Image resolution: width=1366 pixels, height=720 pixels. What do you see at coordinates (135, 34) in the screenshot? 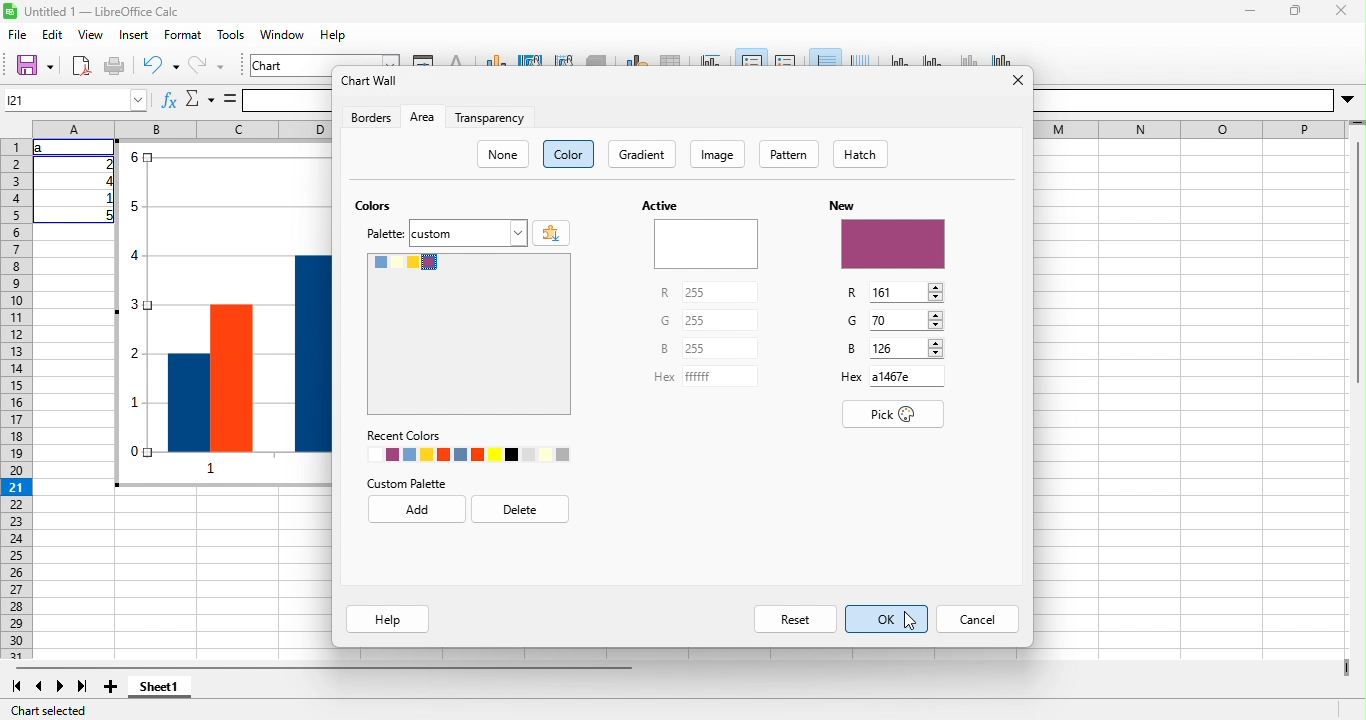
I see `insert` at bounding box center [135, 34].